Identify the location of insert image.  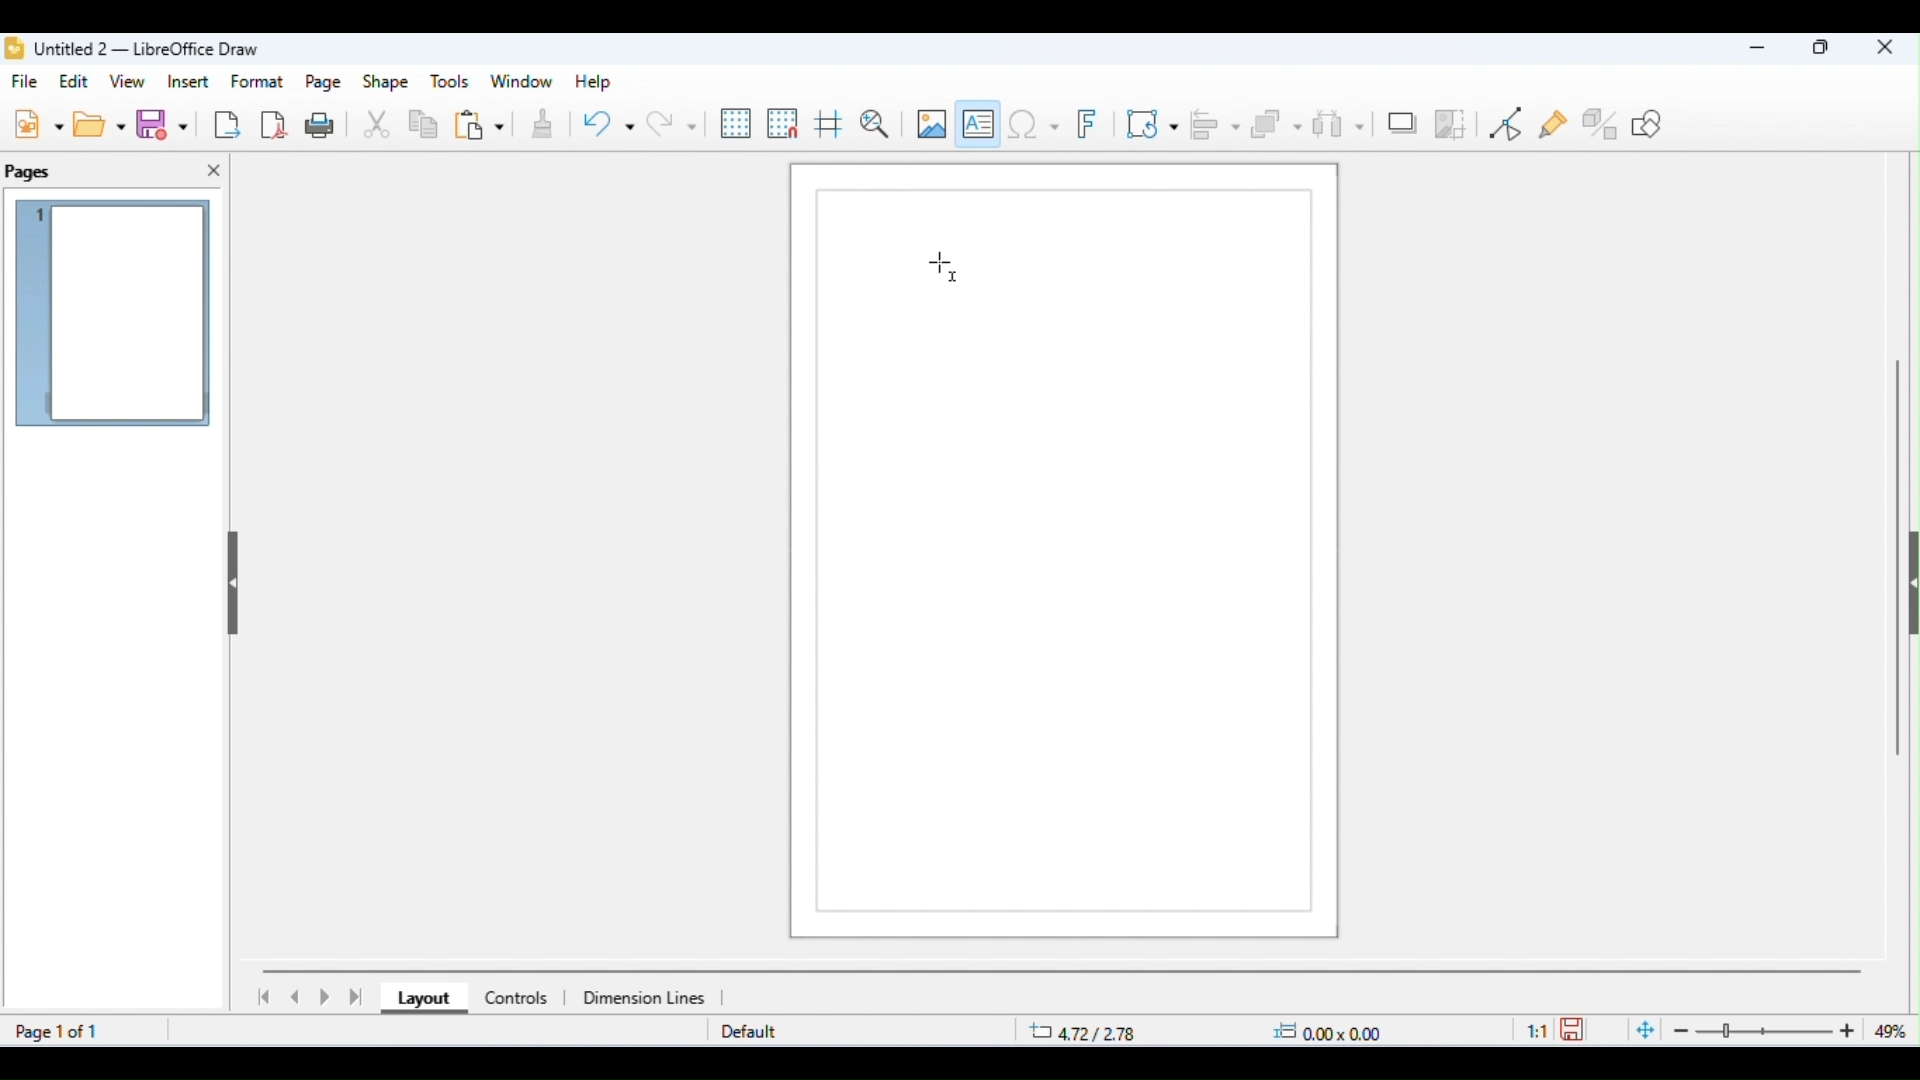
(930, 123).